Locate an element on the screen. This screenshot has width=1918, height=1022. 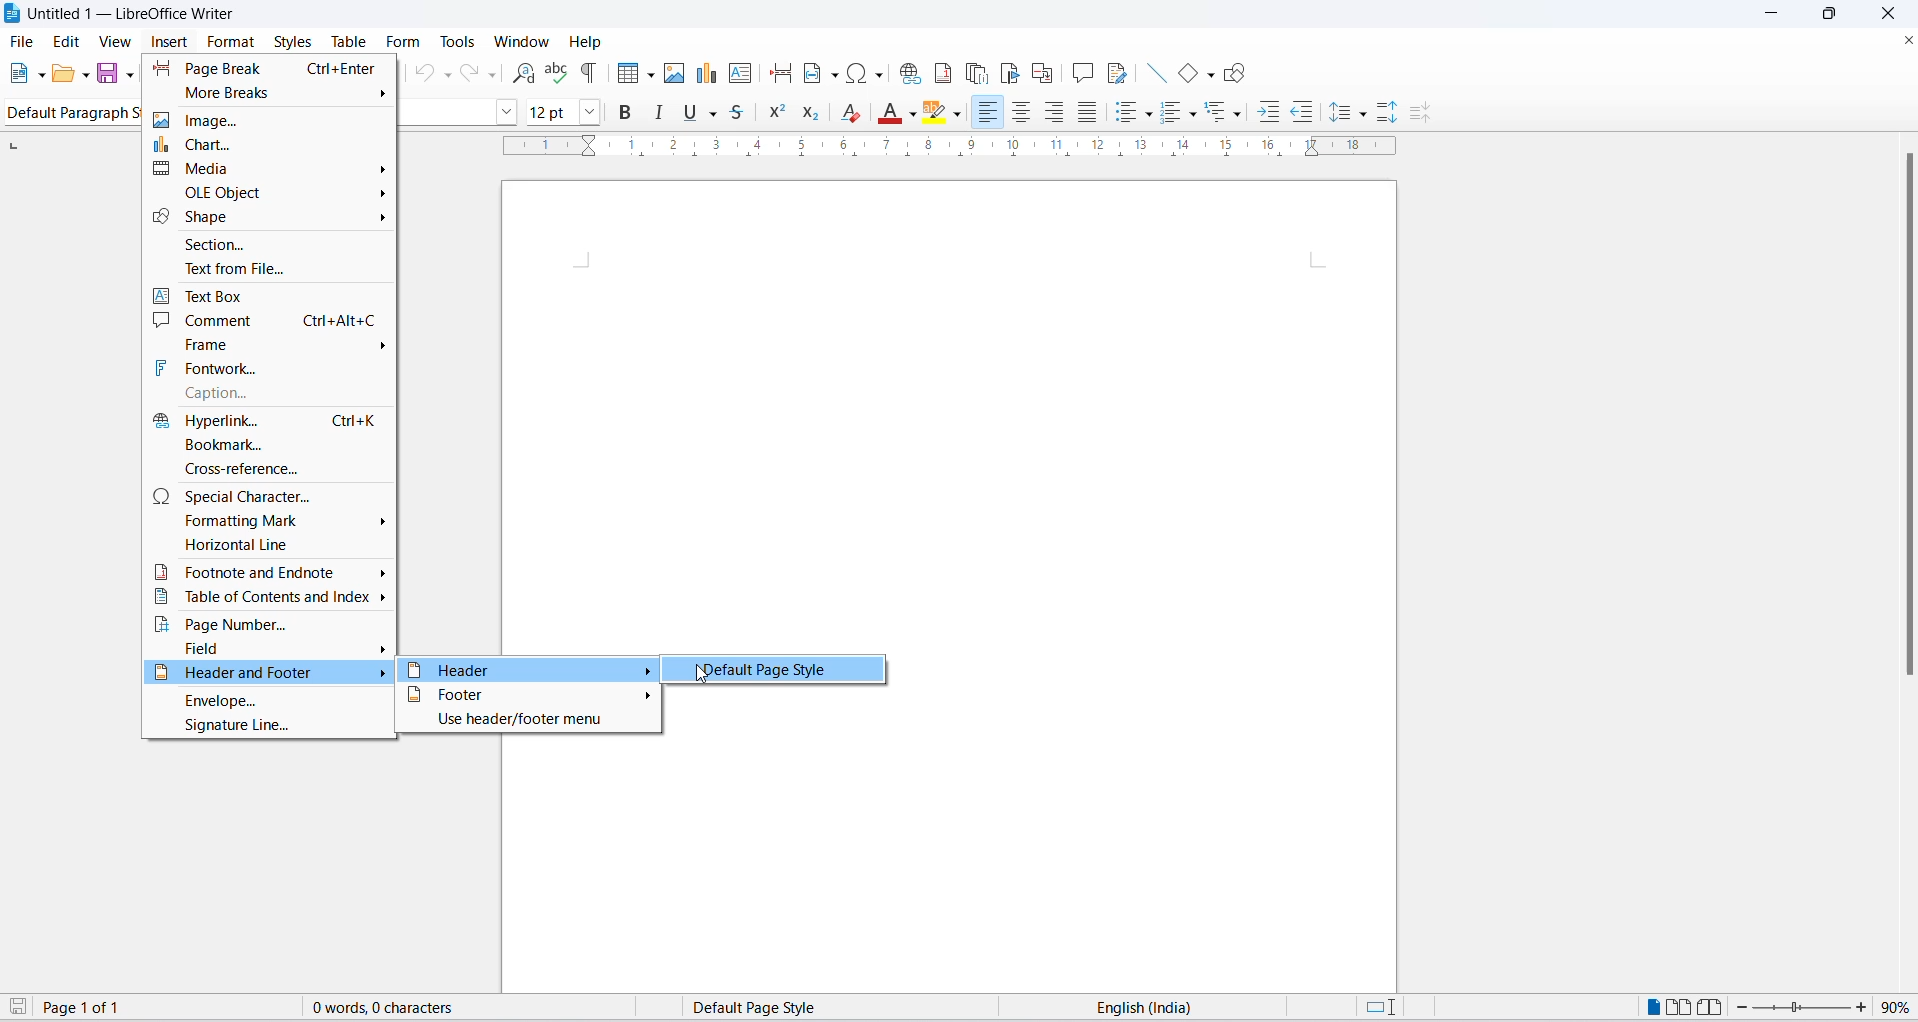
outline format options is located at coordinates (1237, 115).